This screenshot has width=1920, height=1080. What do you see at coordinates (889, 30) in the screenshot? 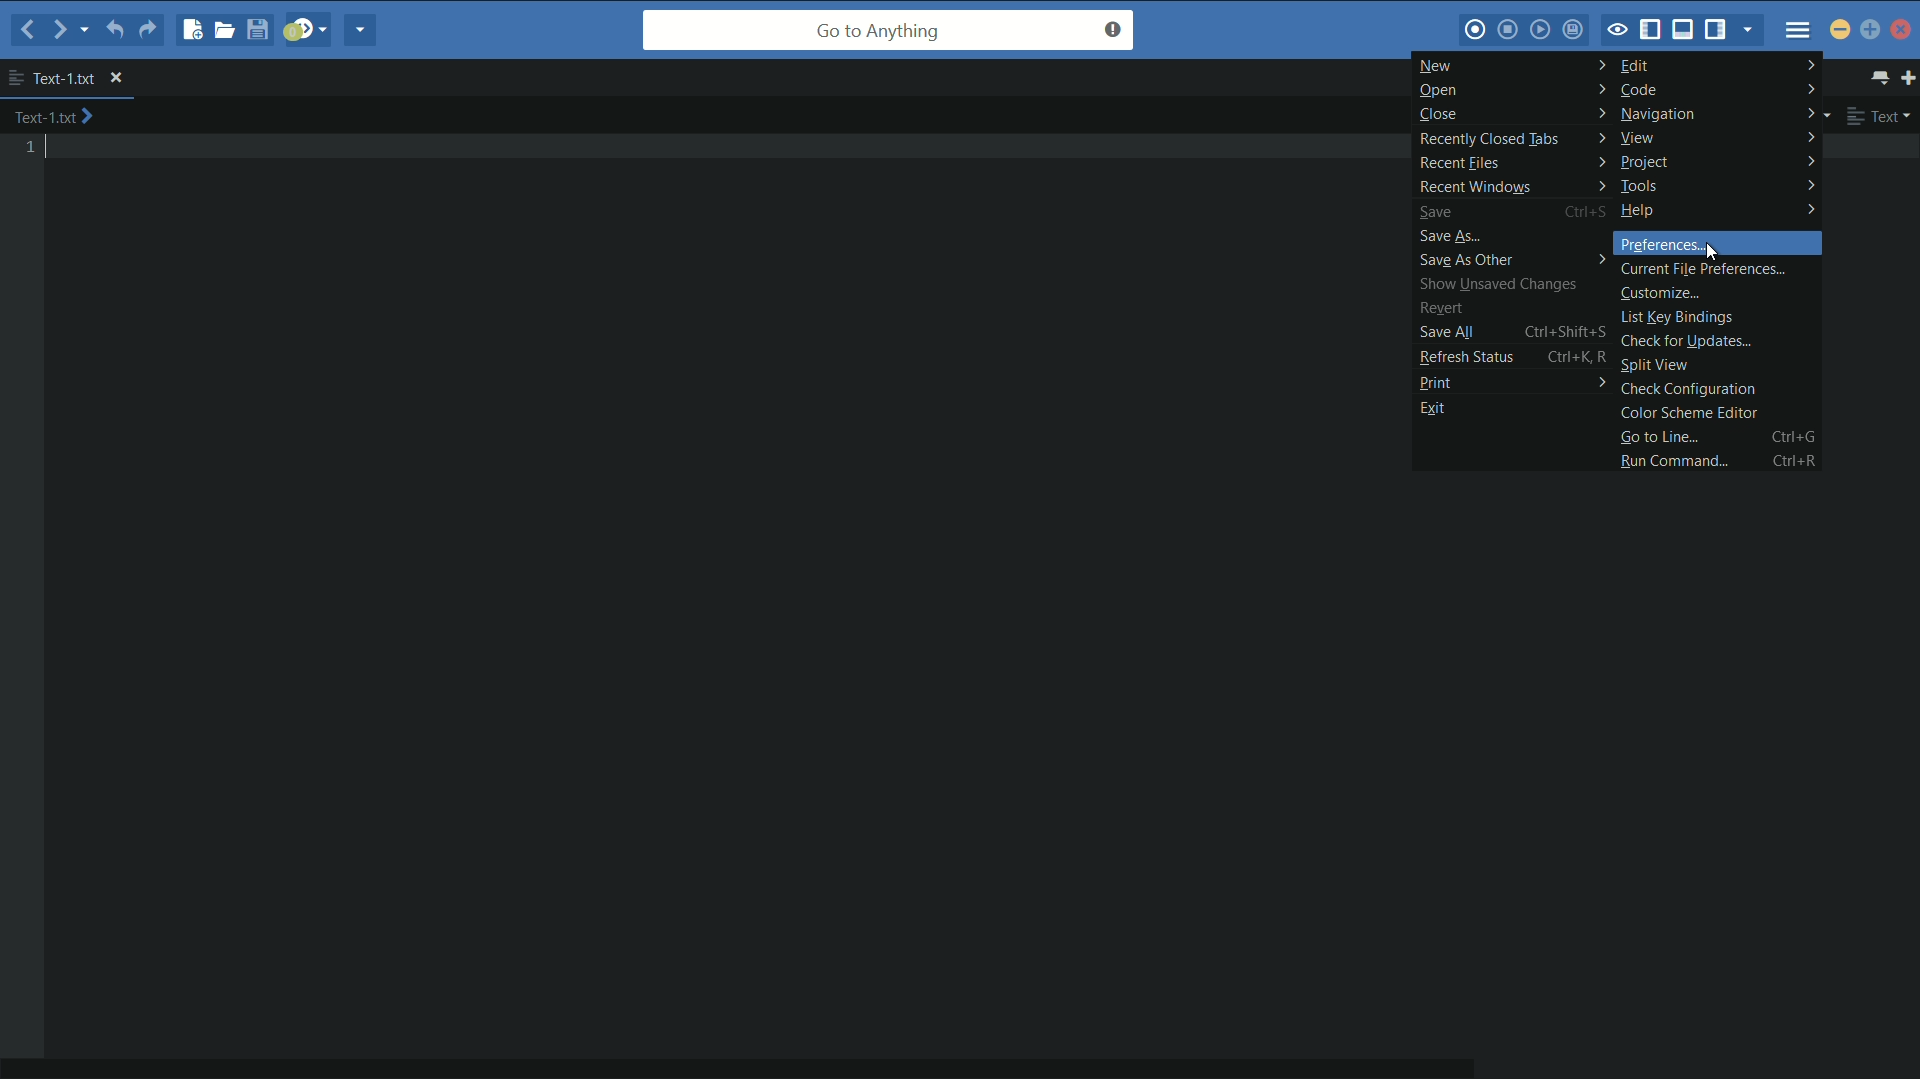
I see `go to anything ` at bounding box center [889, 30].